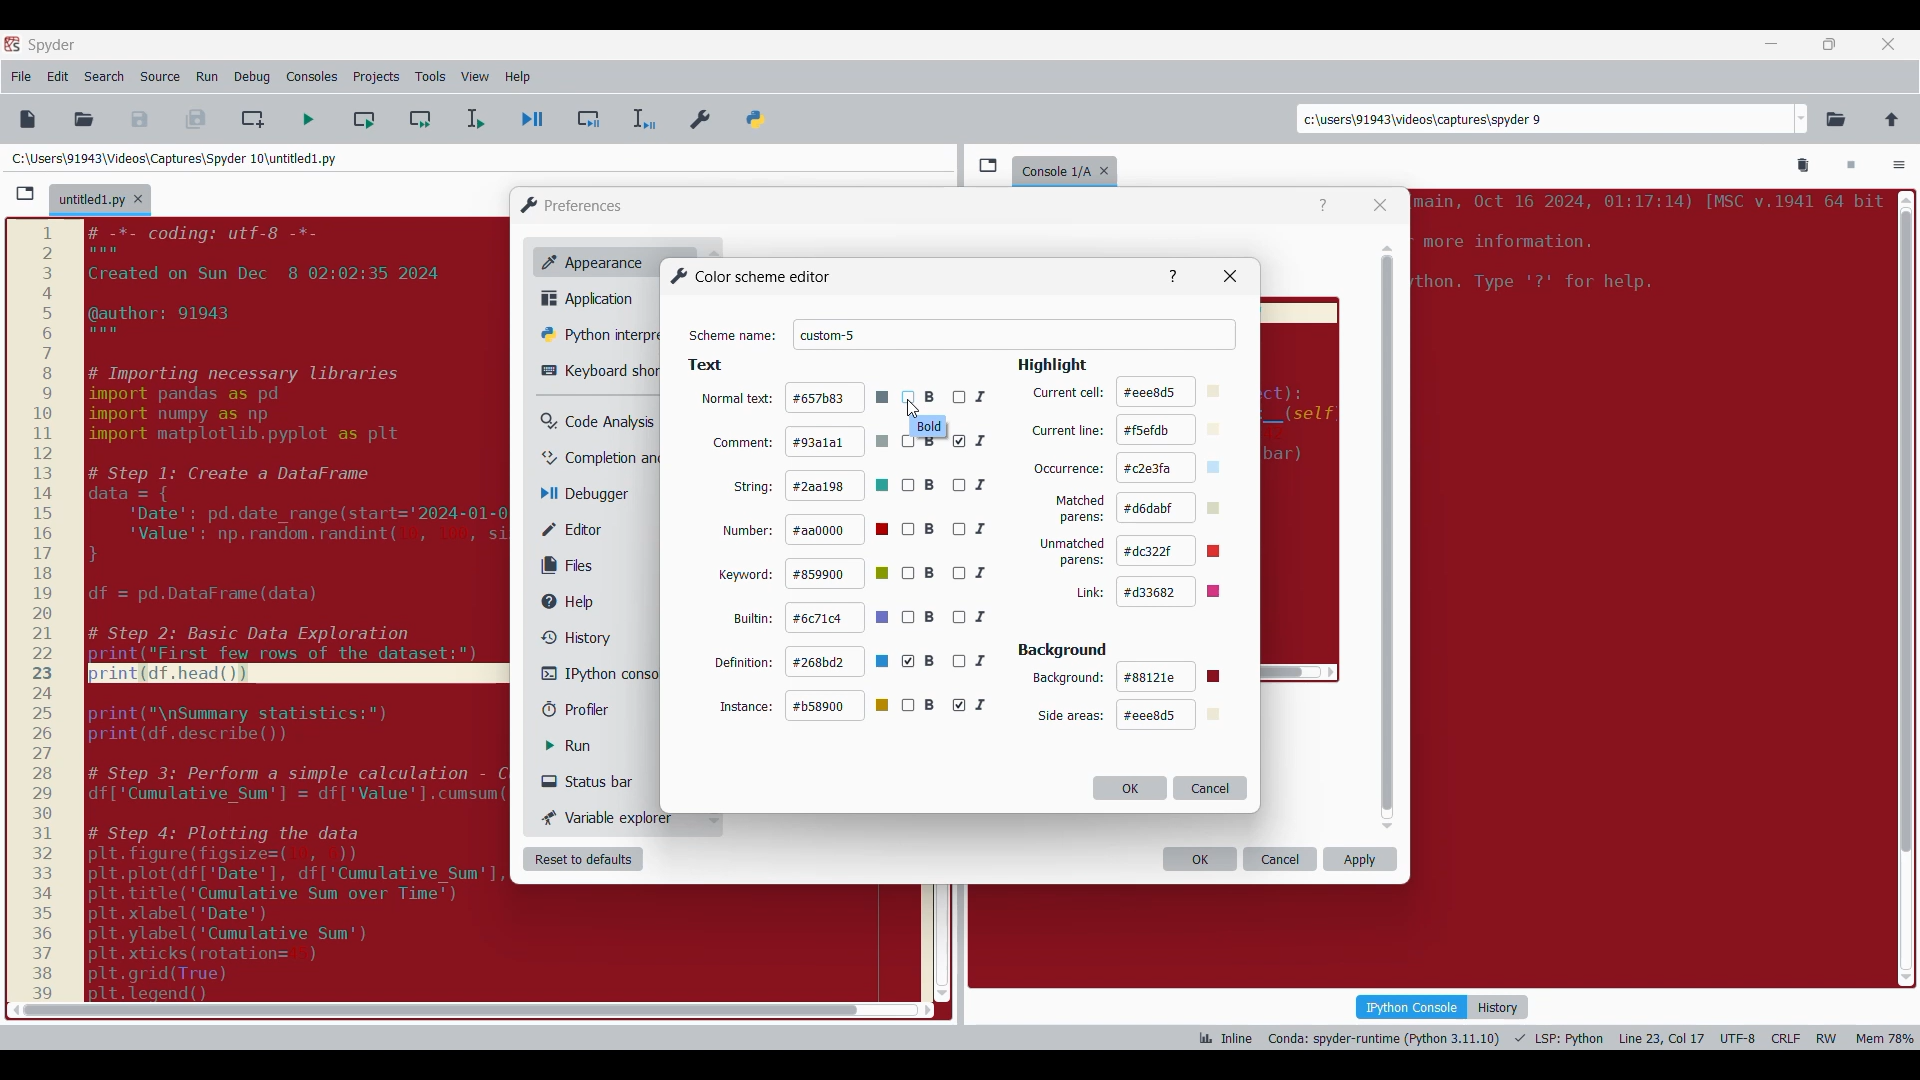  Describe the element at coordinates (1052, 169) in the screenshot. I see `console` at that location.